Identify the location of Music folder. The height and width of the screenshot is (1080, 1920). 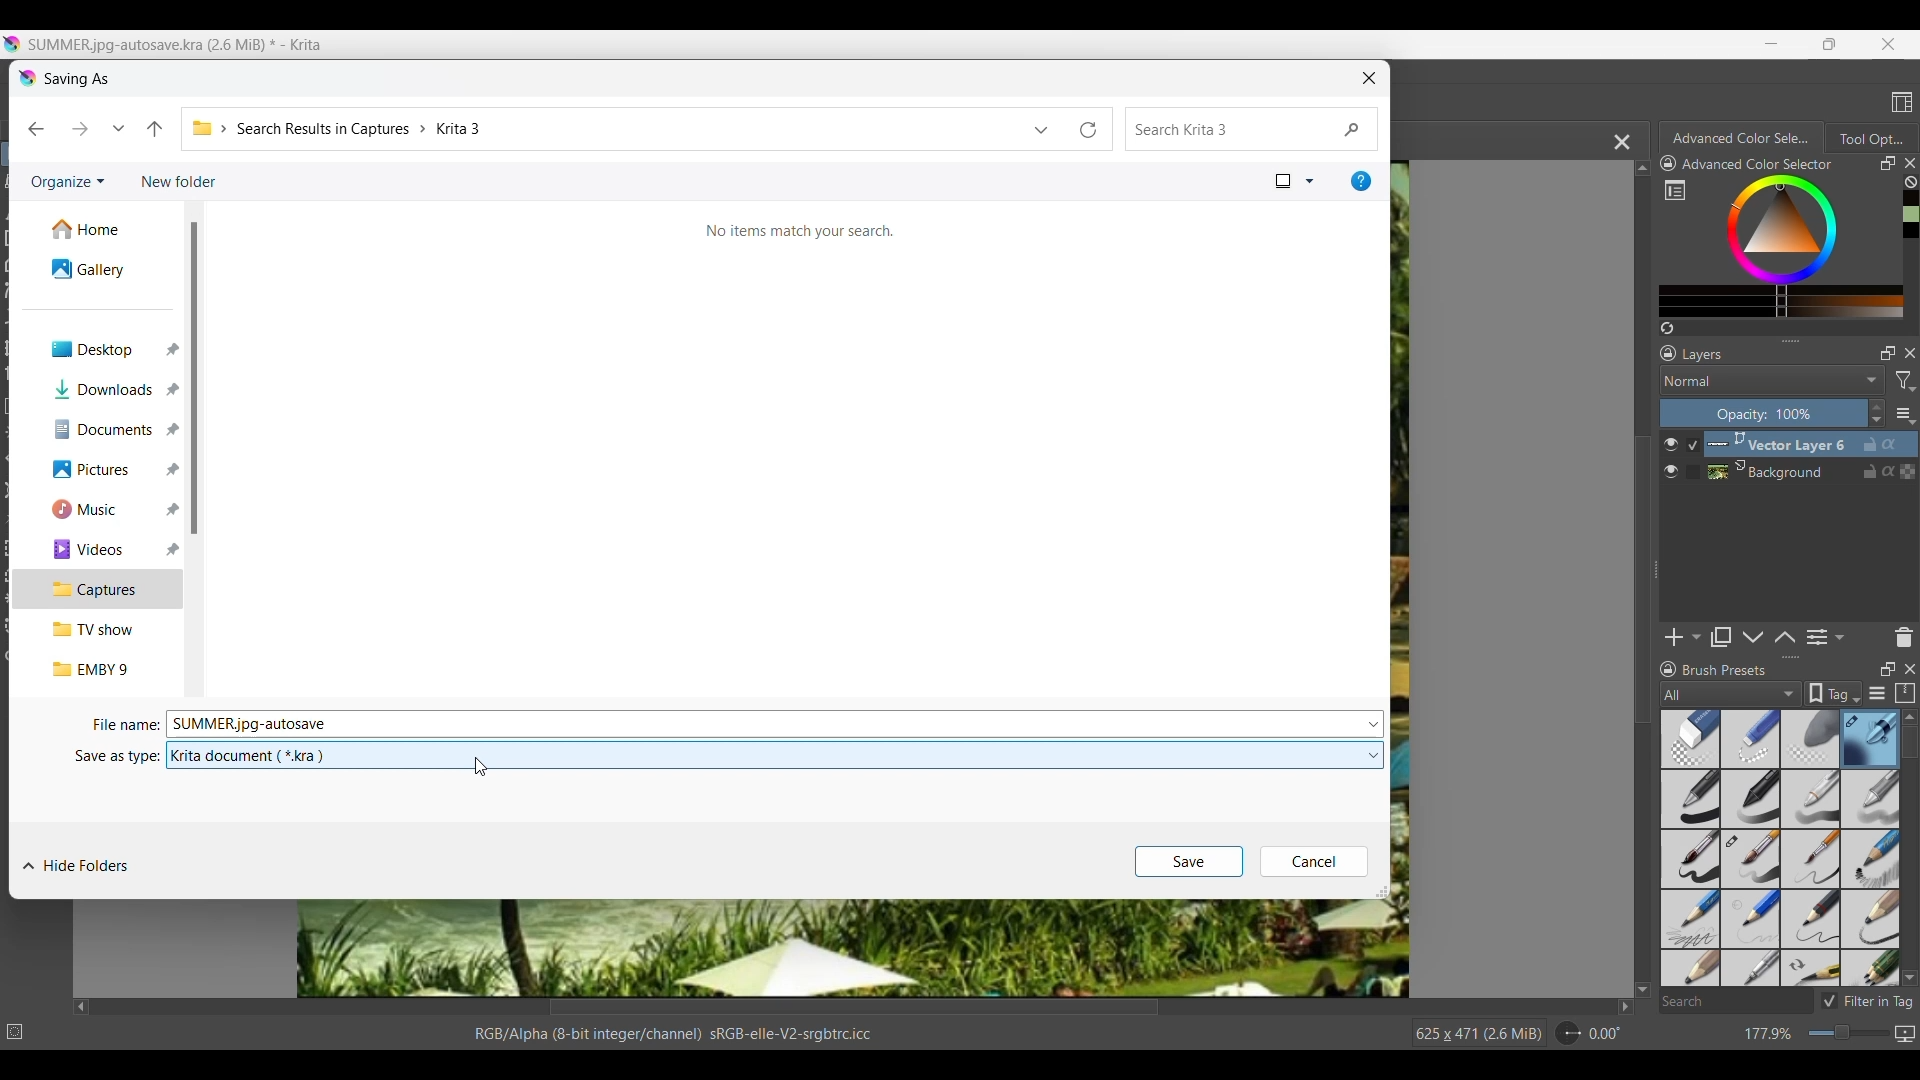
(98, 509).